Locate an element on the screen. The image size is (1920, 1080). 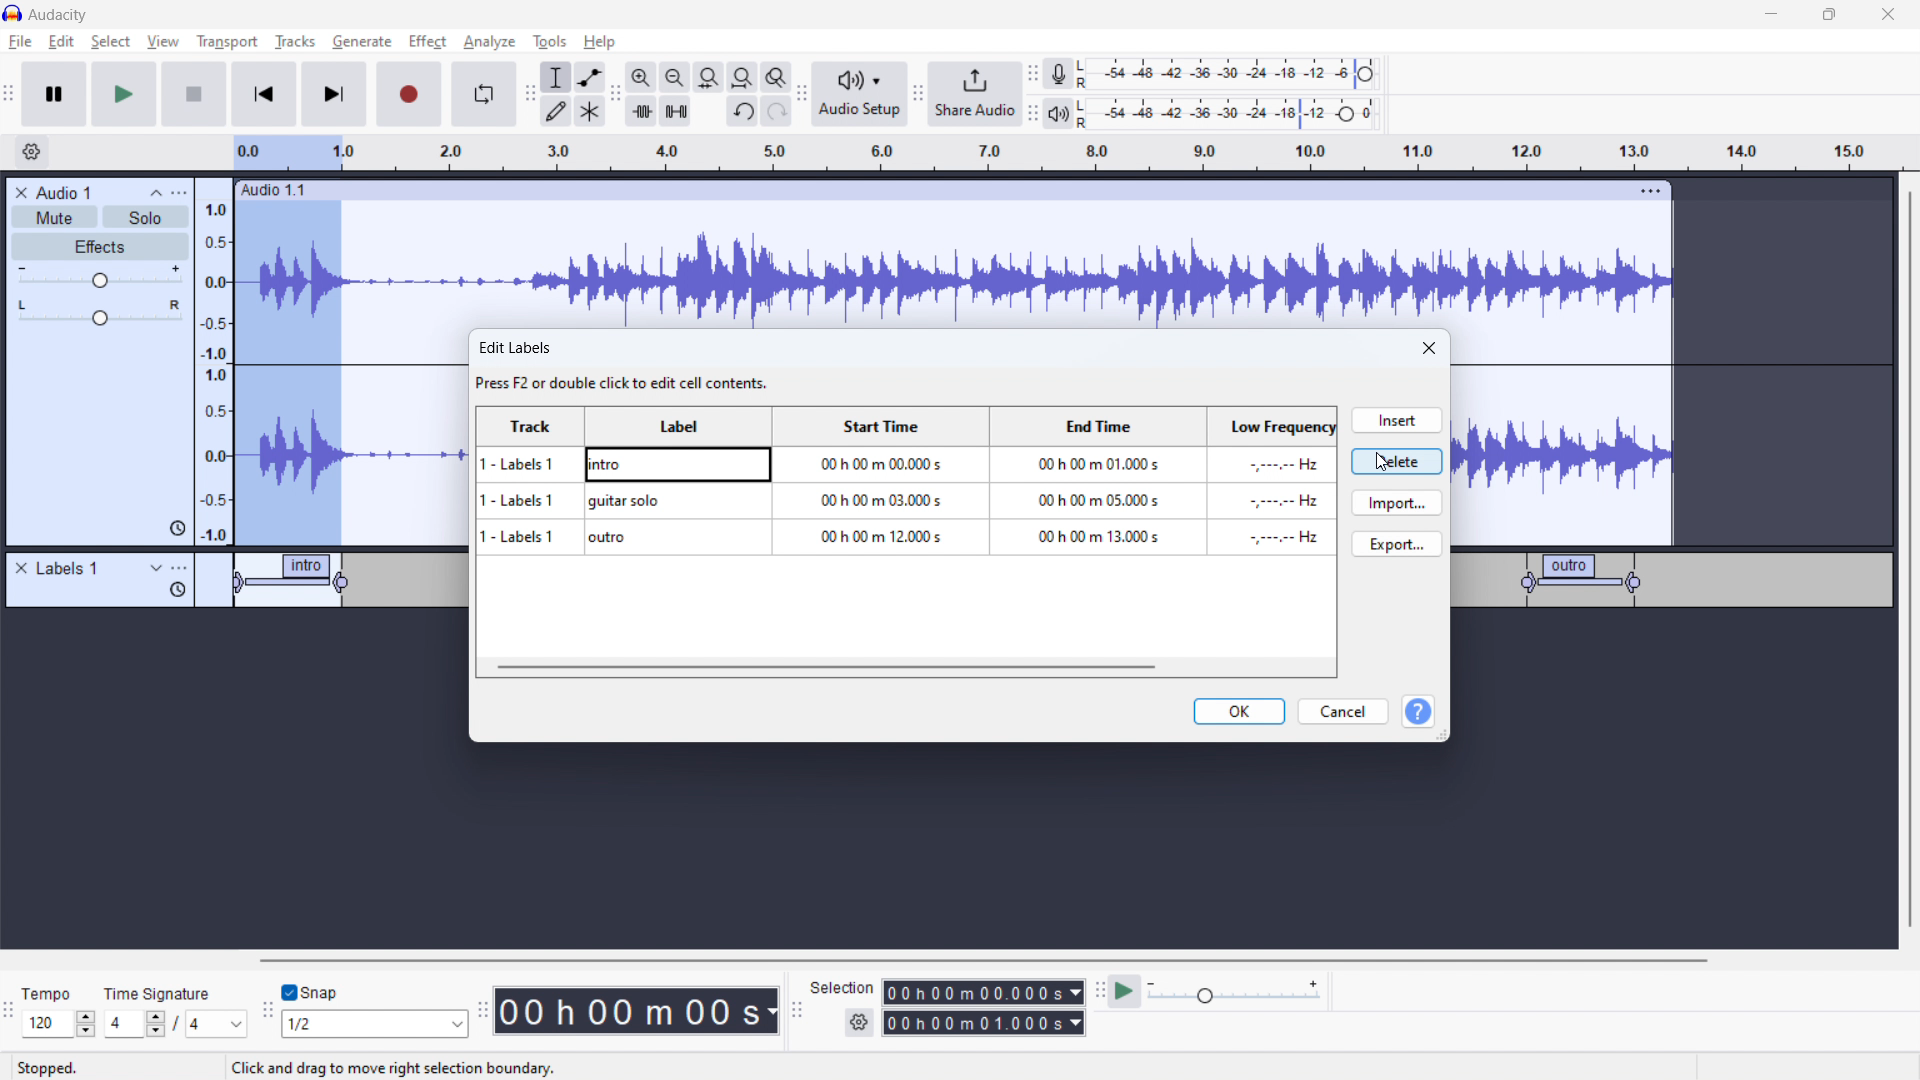
set tempo is located at coordinates (62, 1024).